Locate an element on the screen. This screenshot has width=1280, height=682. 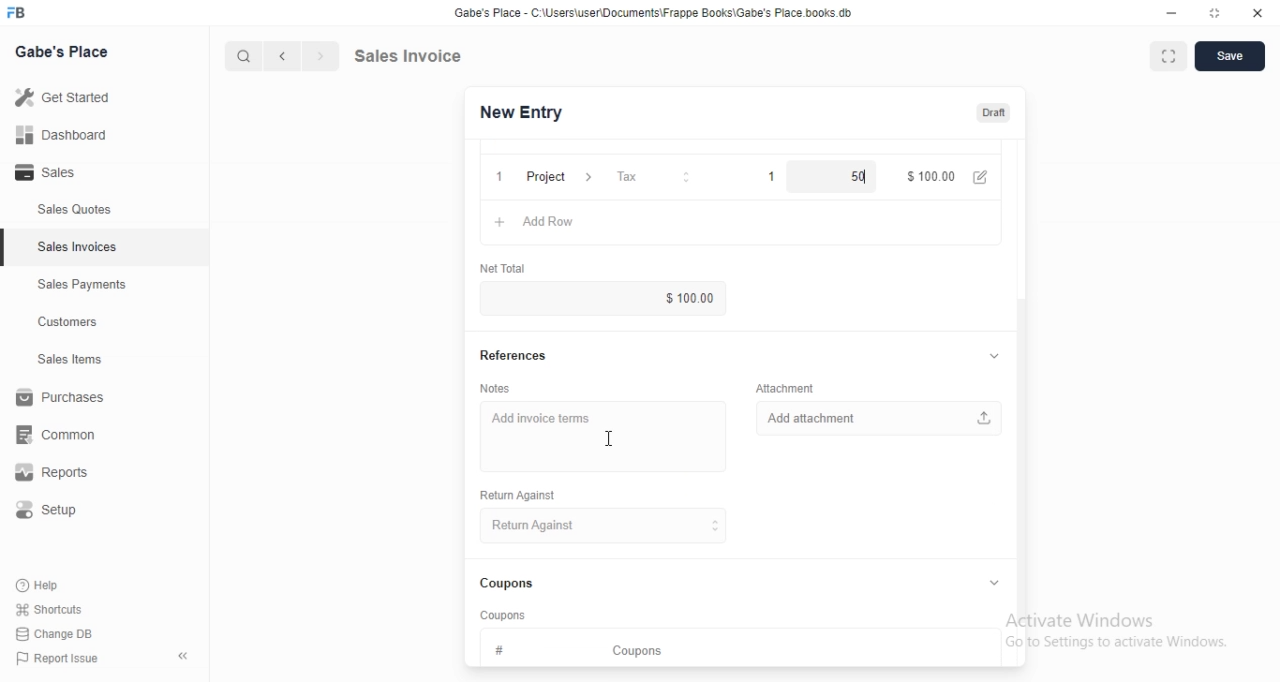
maximize is located at coordinates (1216, 15).